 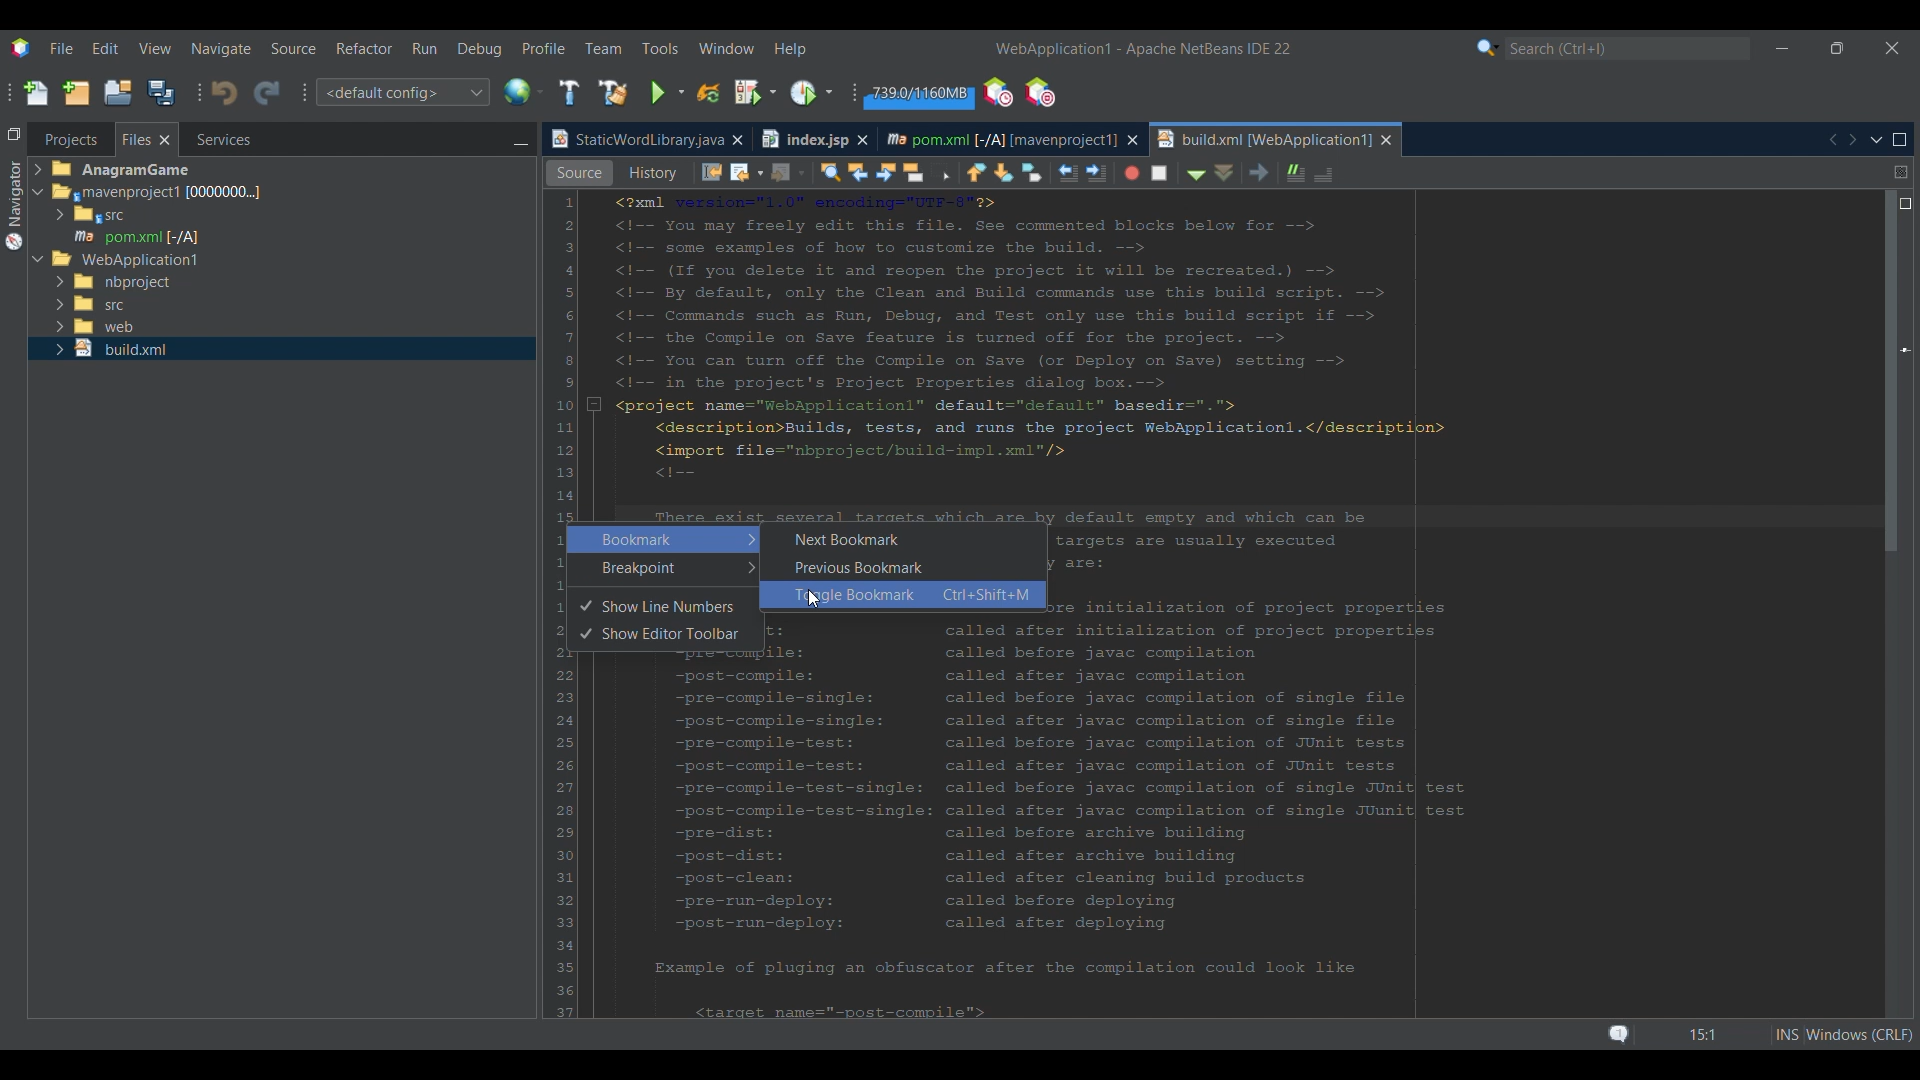 I want to click on Selected tab highlighted, so click(x=371, y=191).